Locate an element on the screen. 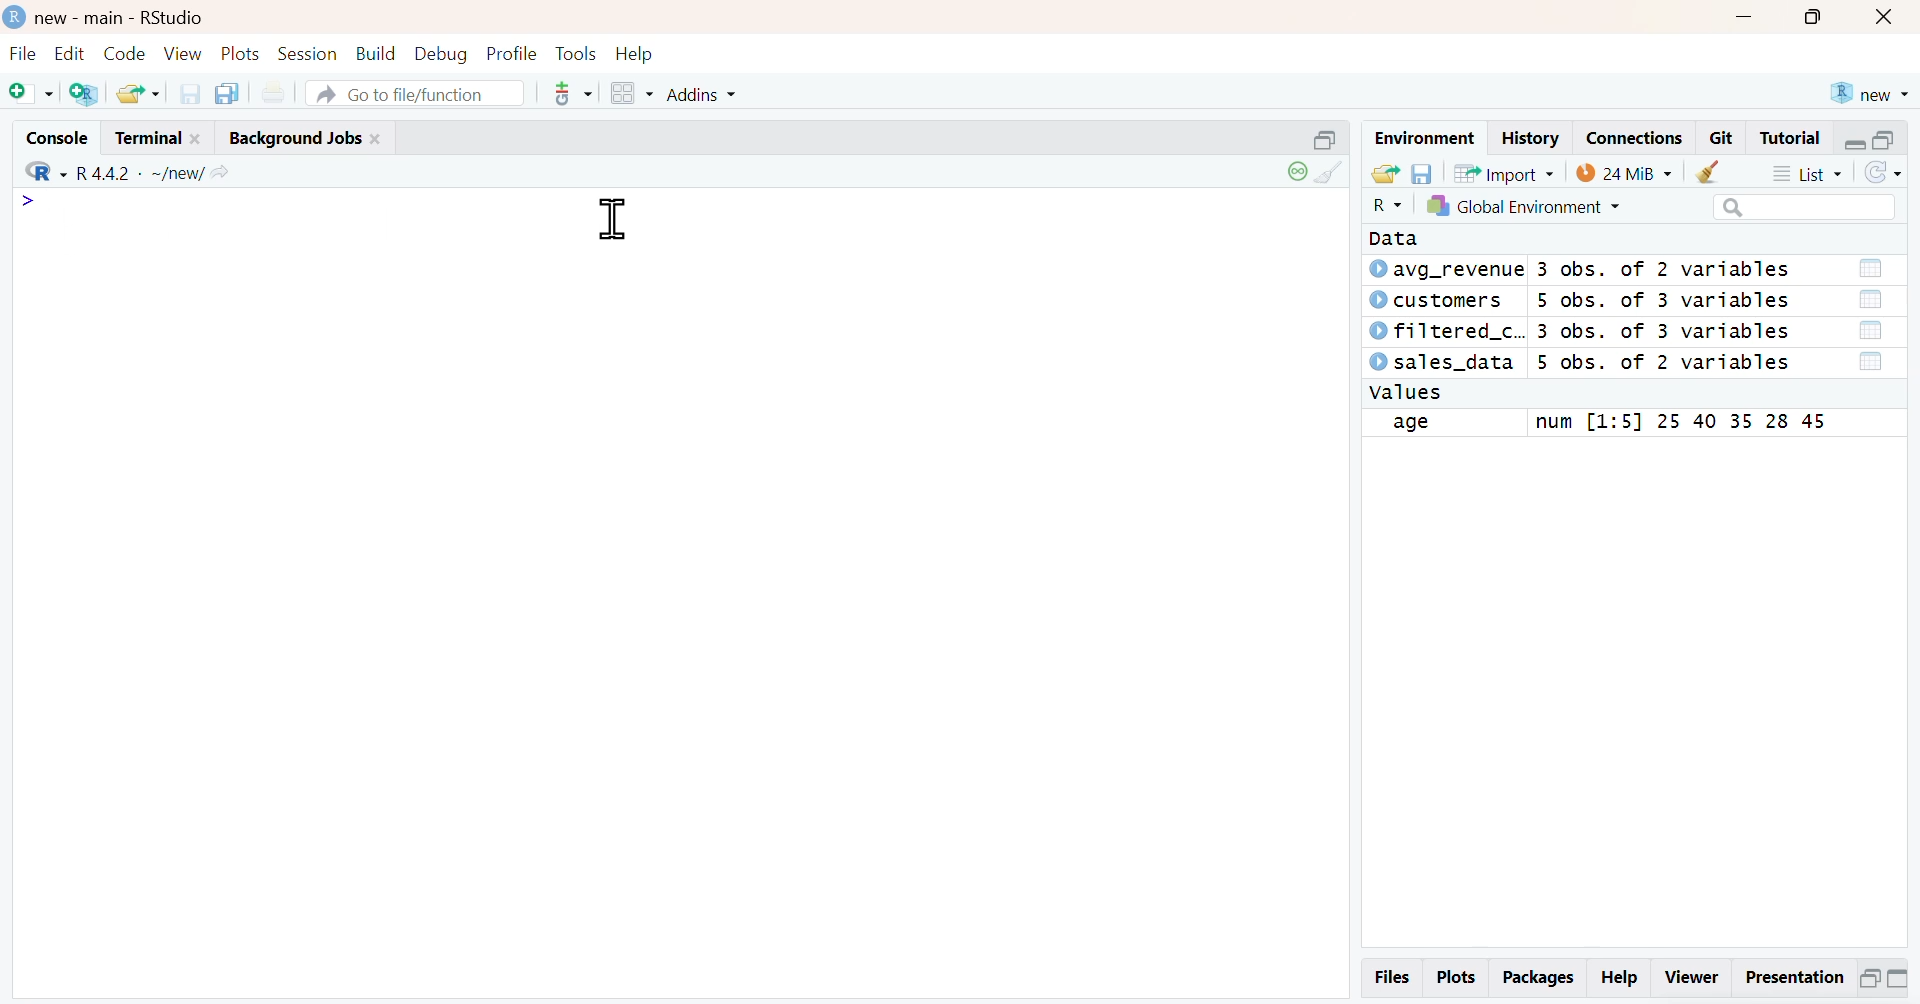 The image size is (1920, 1004). minimize is located at coordinates (1328, 138).